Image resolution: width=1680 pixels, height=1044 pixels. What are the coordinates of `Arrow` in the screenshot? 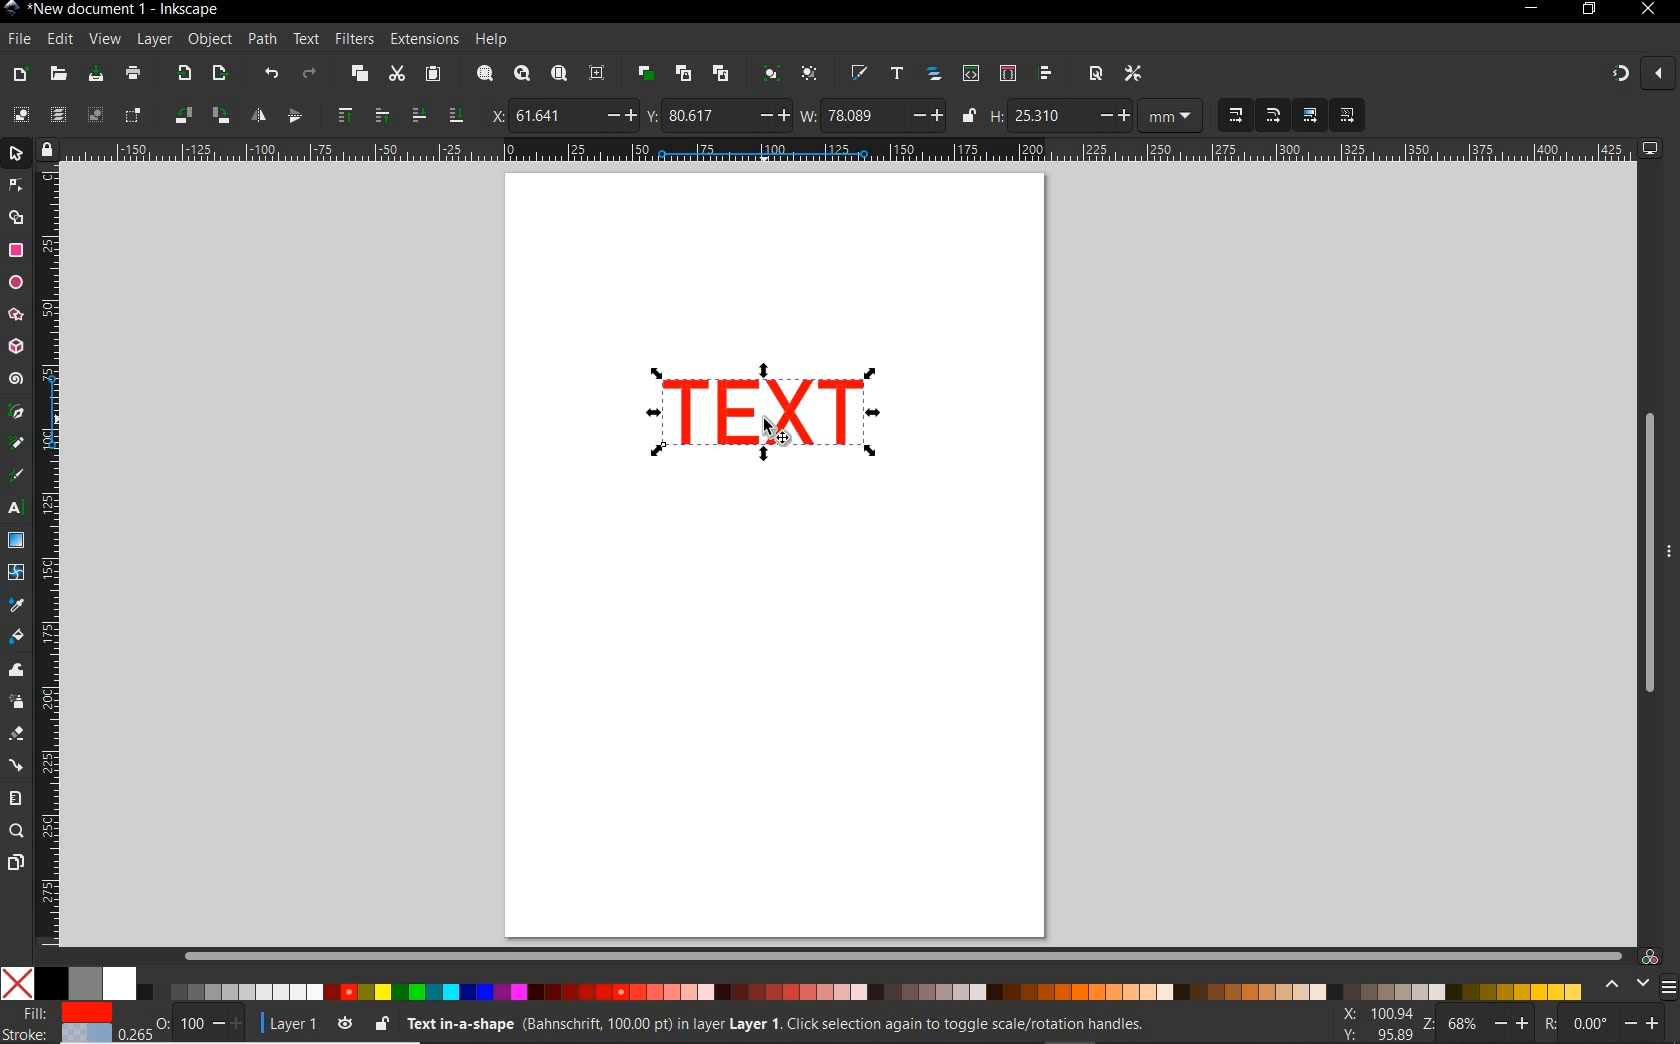 It's located at (18, 201).